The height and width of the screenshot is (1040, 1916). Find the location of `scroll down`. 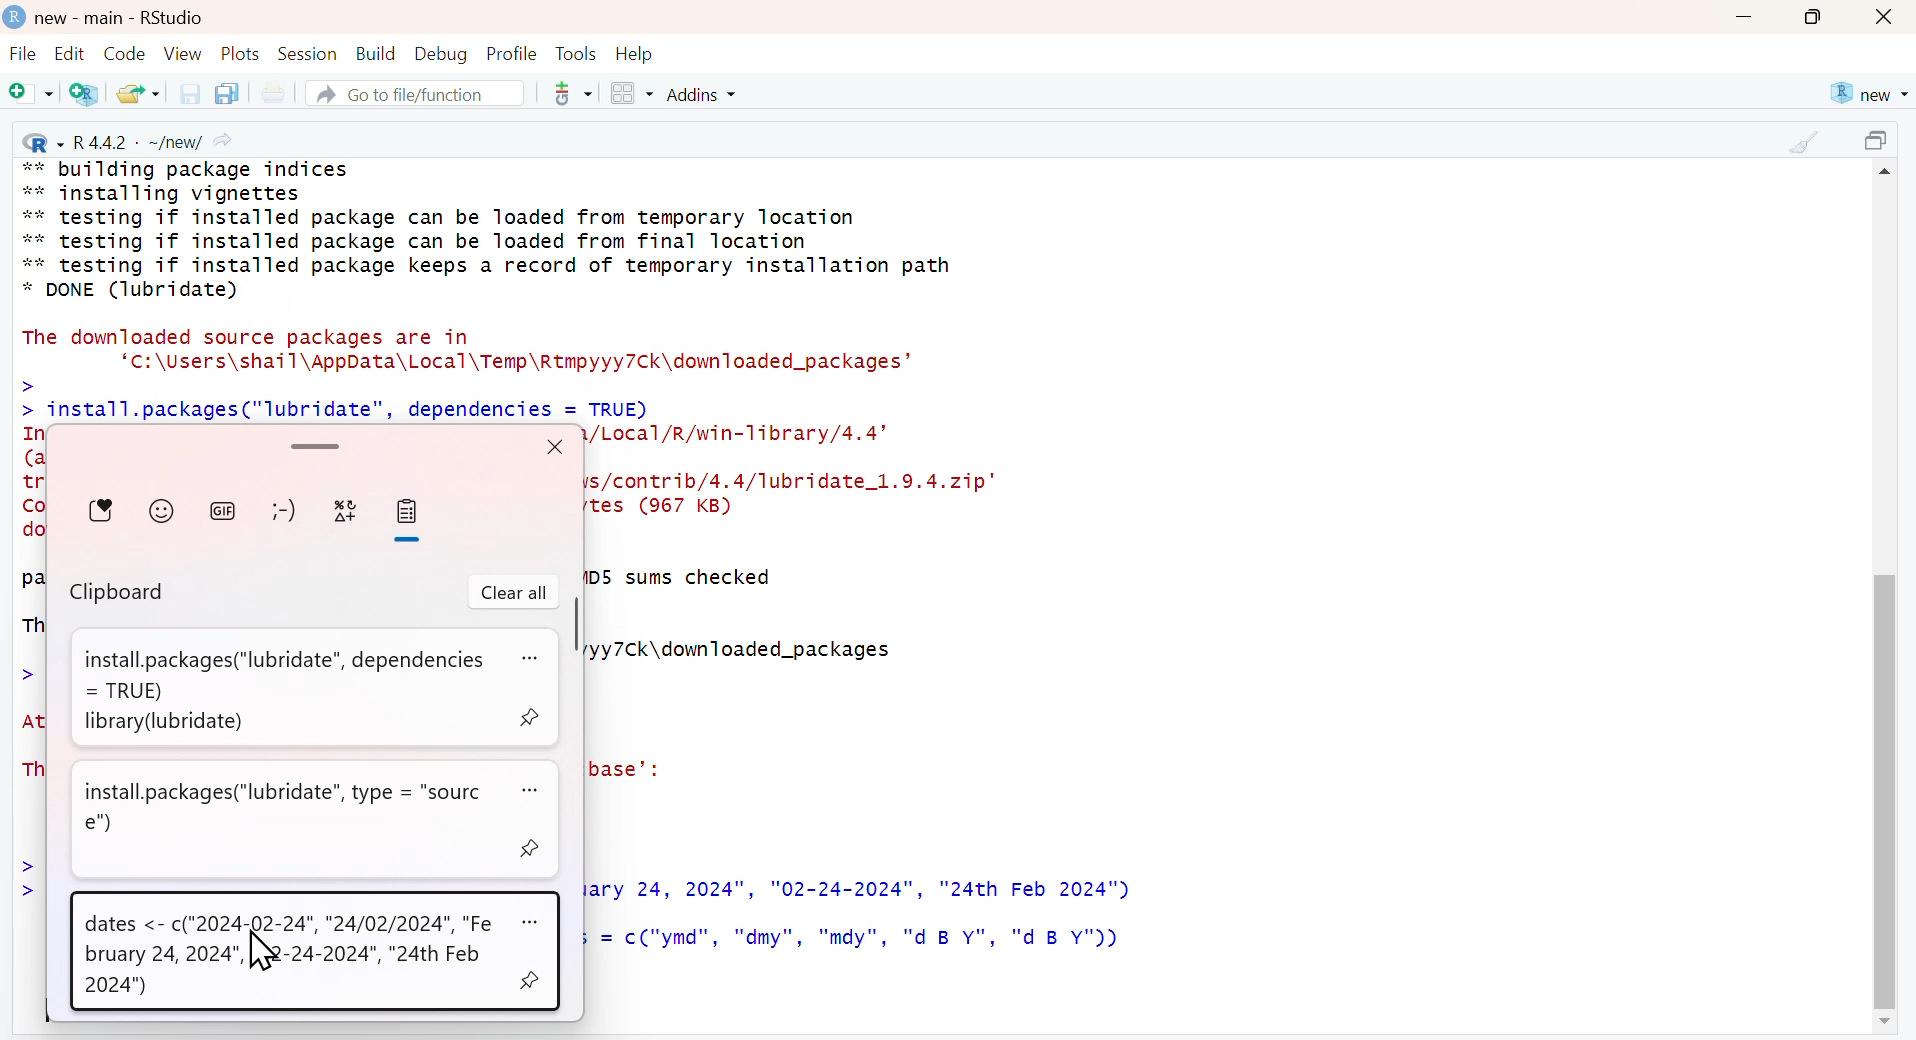

scroll down is located at coordinates (1882, 1023).